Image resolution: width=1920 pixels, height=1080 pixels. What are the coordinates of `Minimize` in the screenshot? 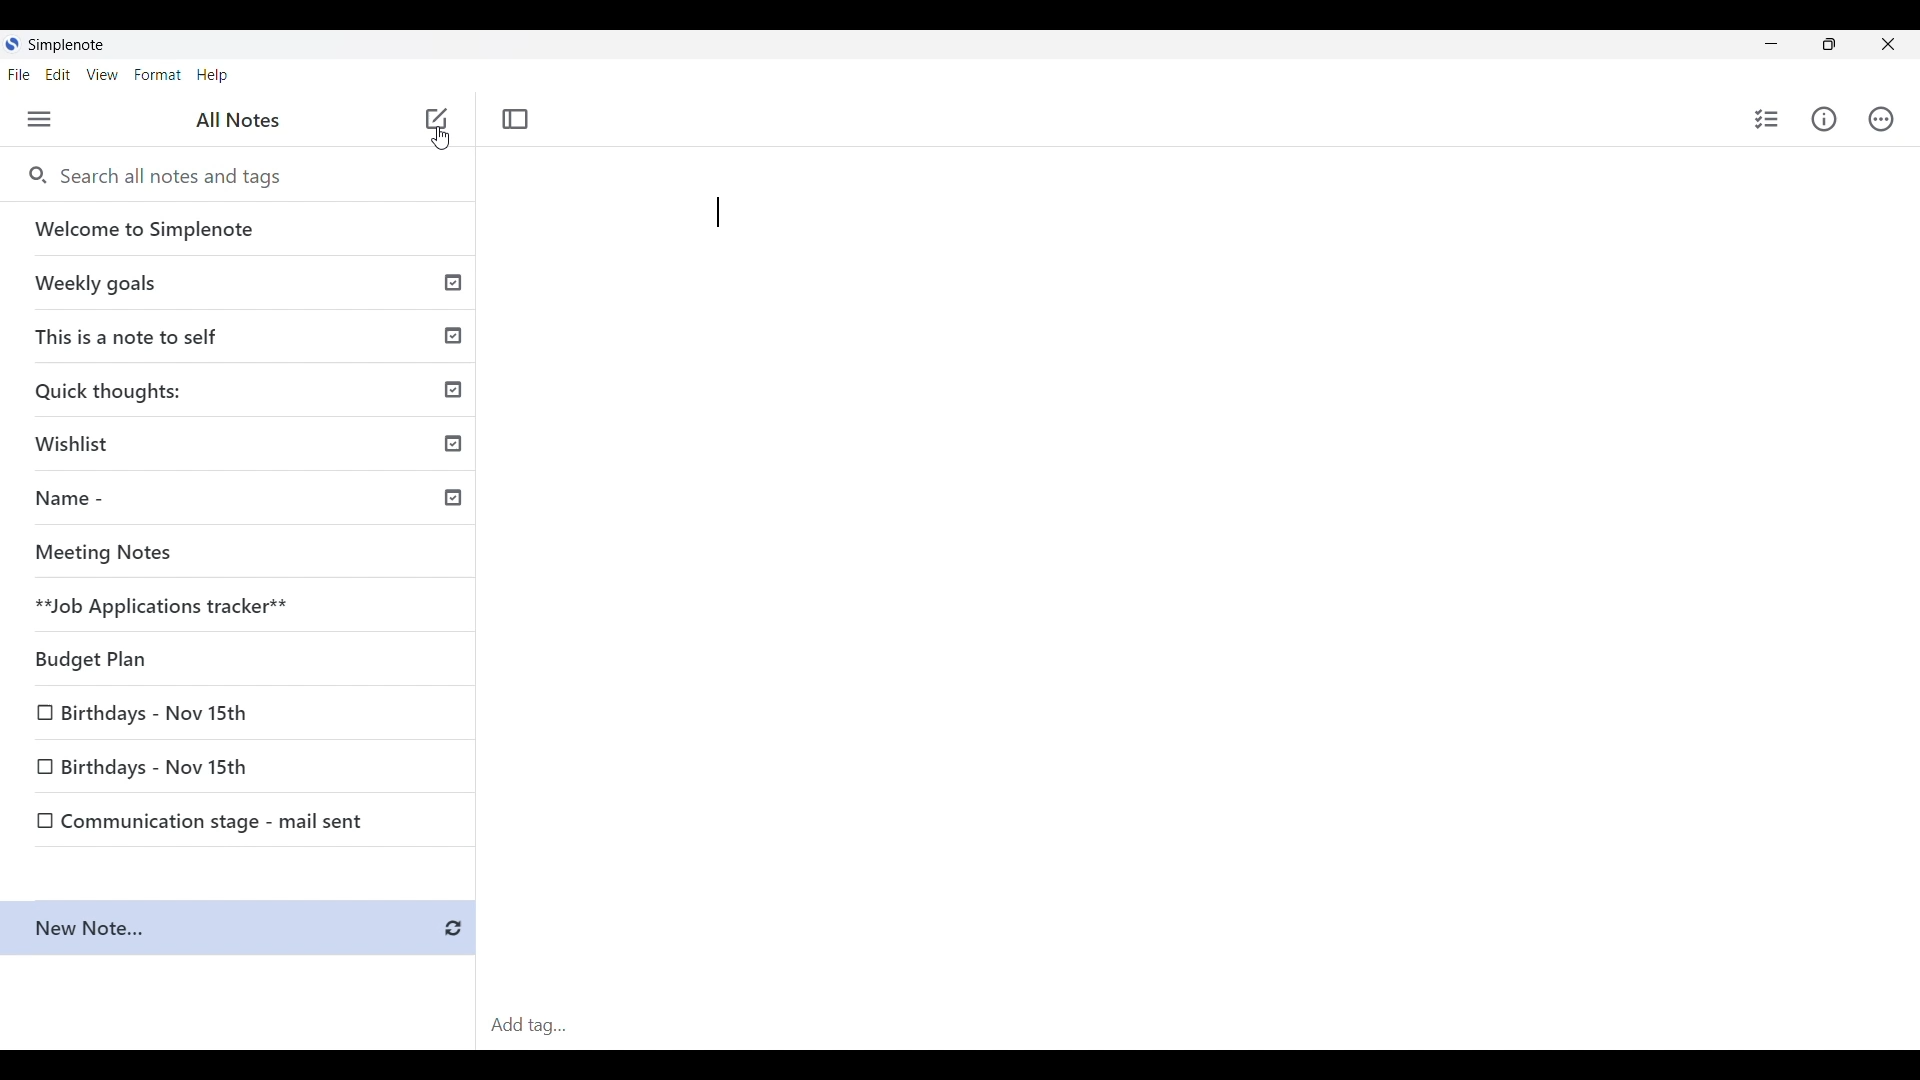 It's located at (1766, 44).